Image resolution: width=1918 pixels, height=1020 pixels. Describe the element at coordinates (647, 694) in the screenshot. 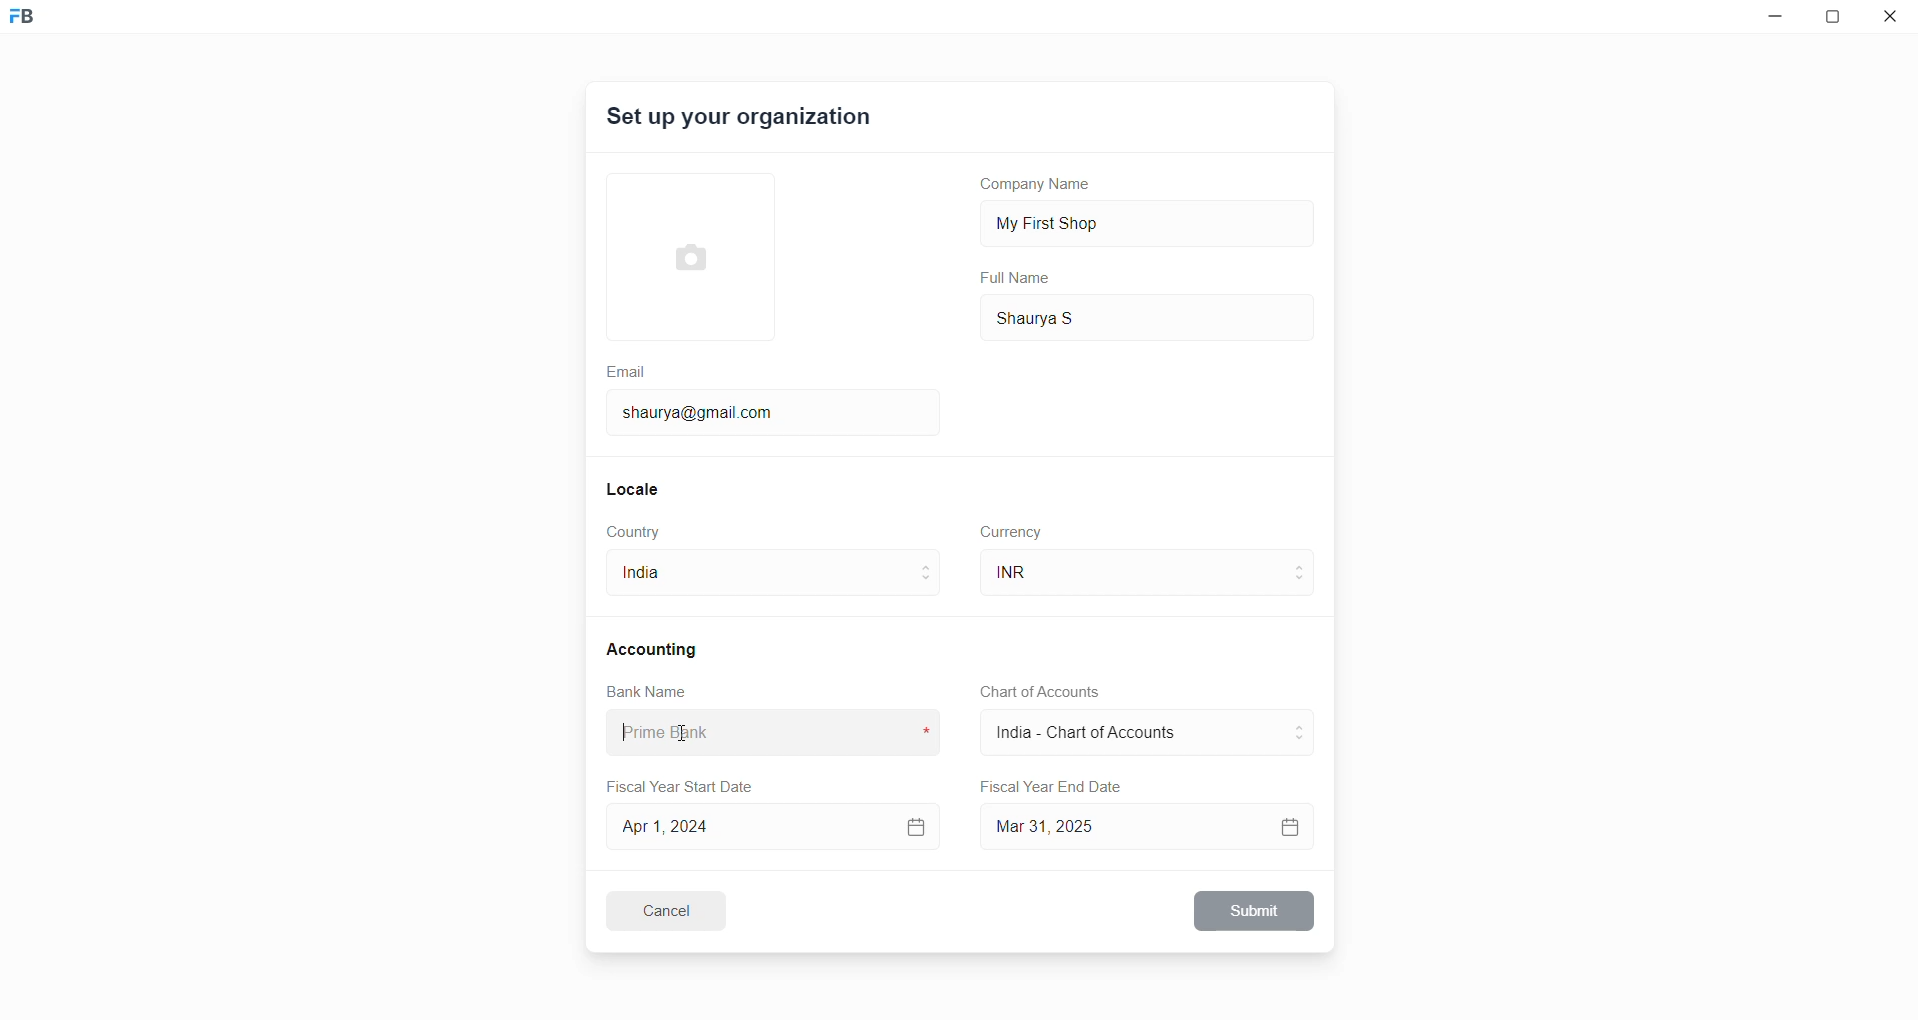

I see `Bank Name` at that location.